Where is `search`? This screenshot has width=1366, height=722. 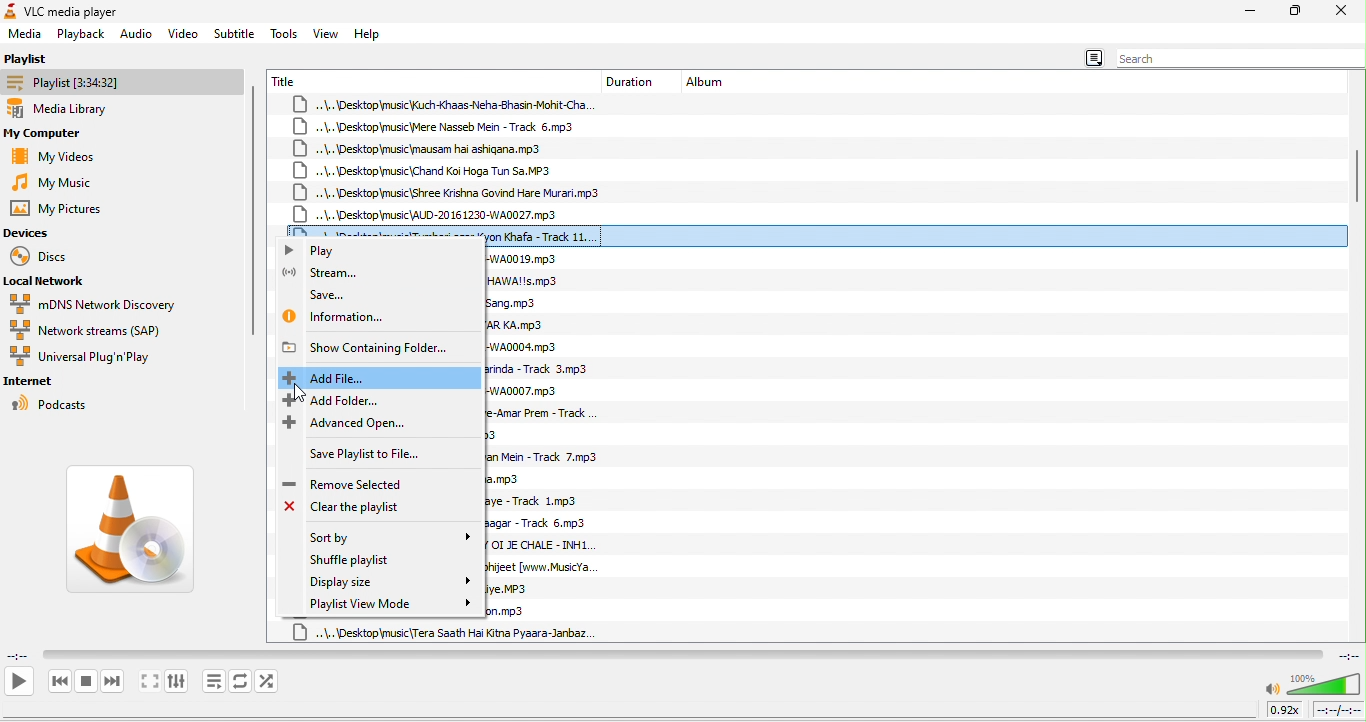 search is located at coordinates (1236, 59).